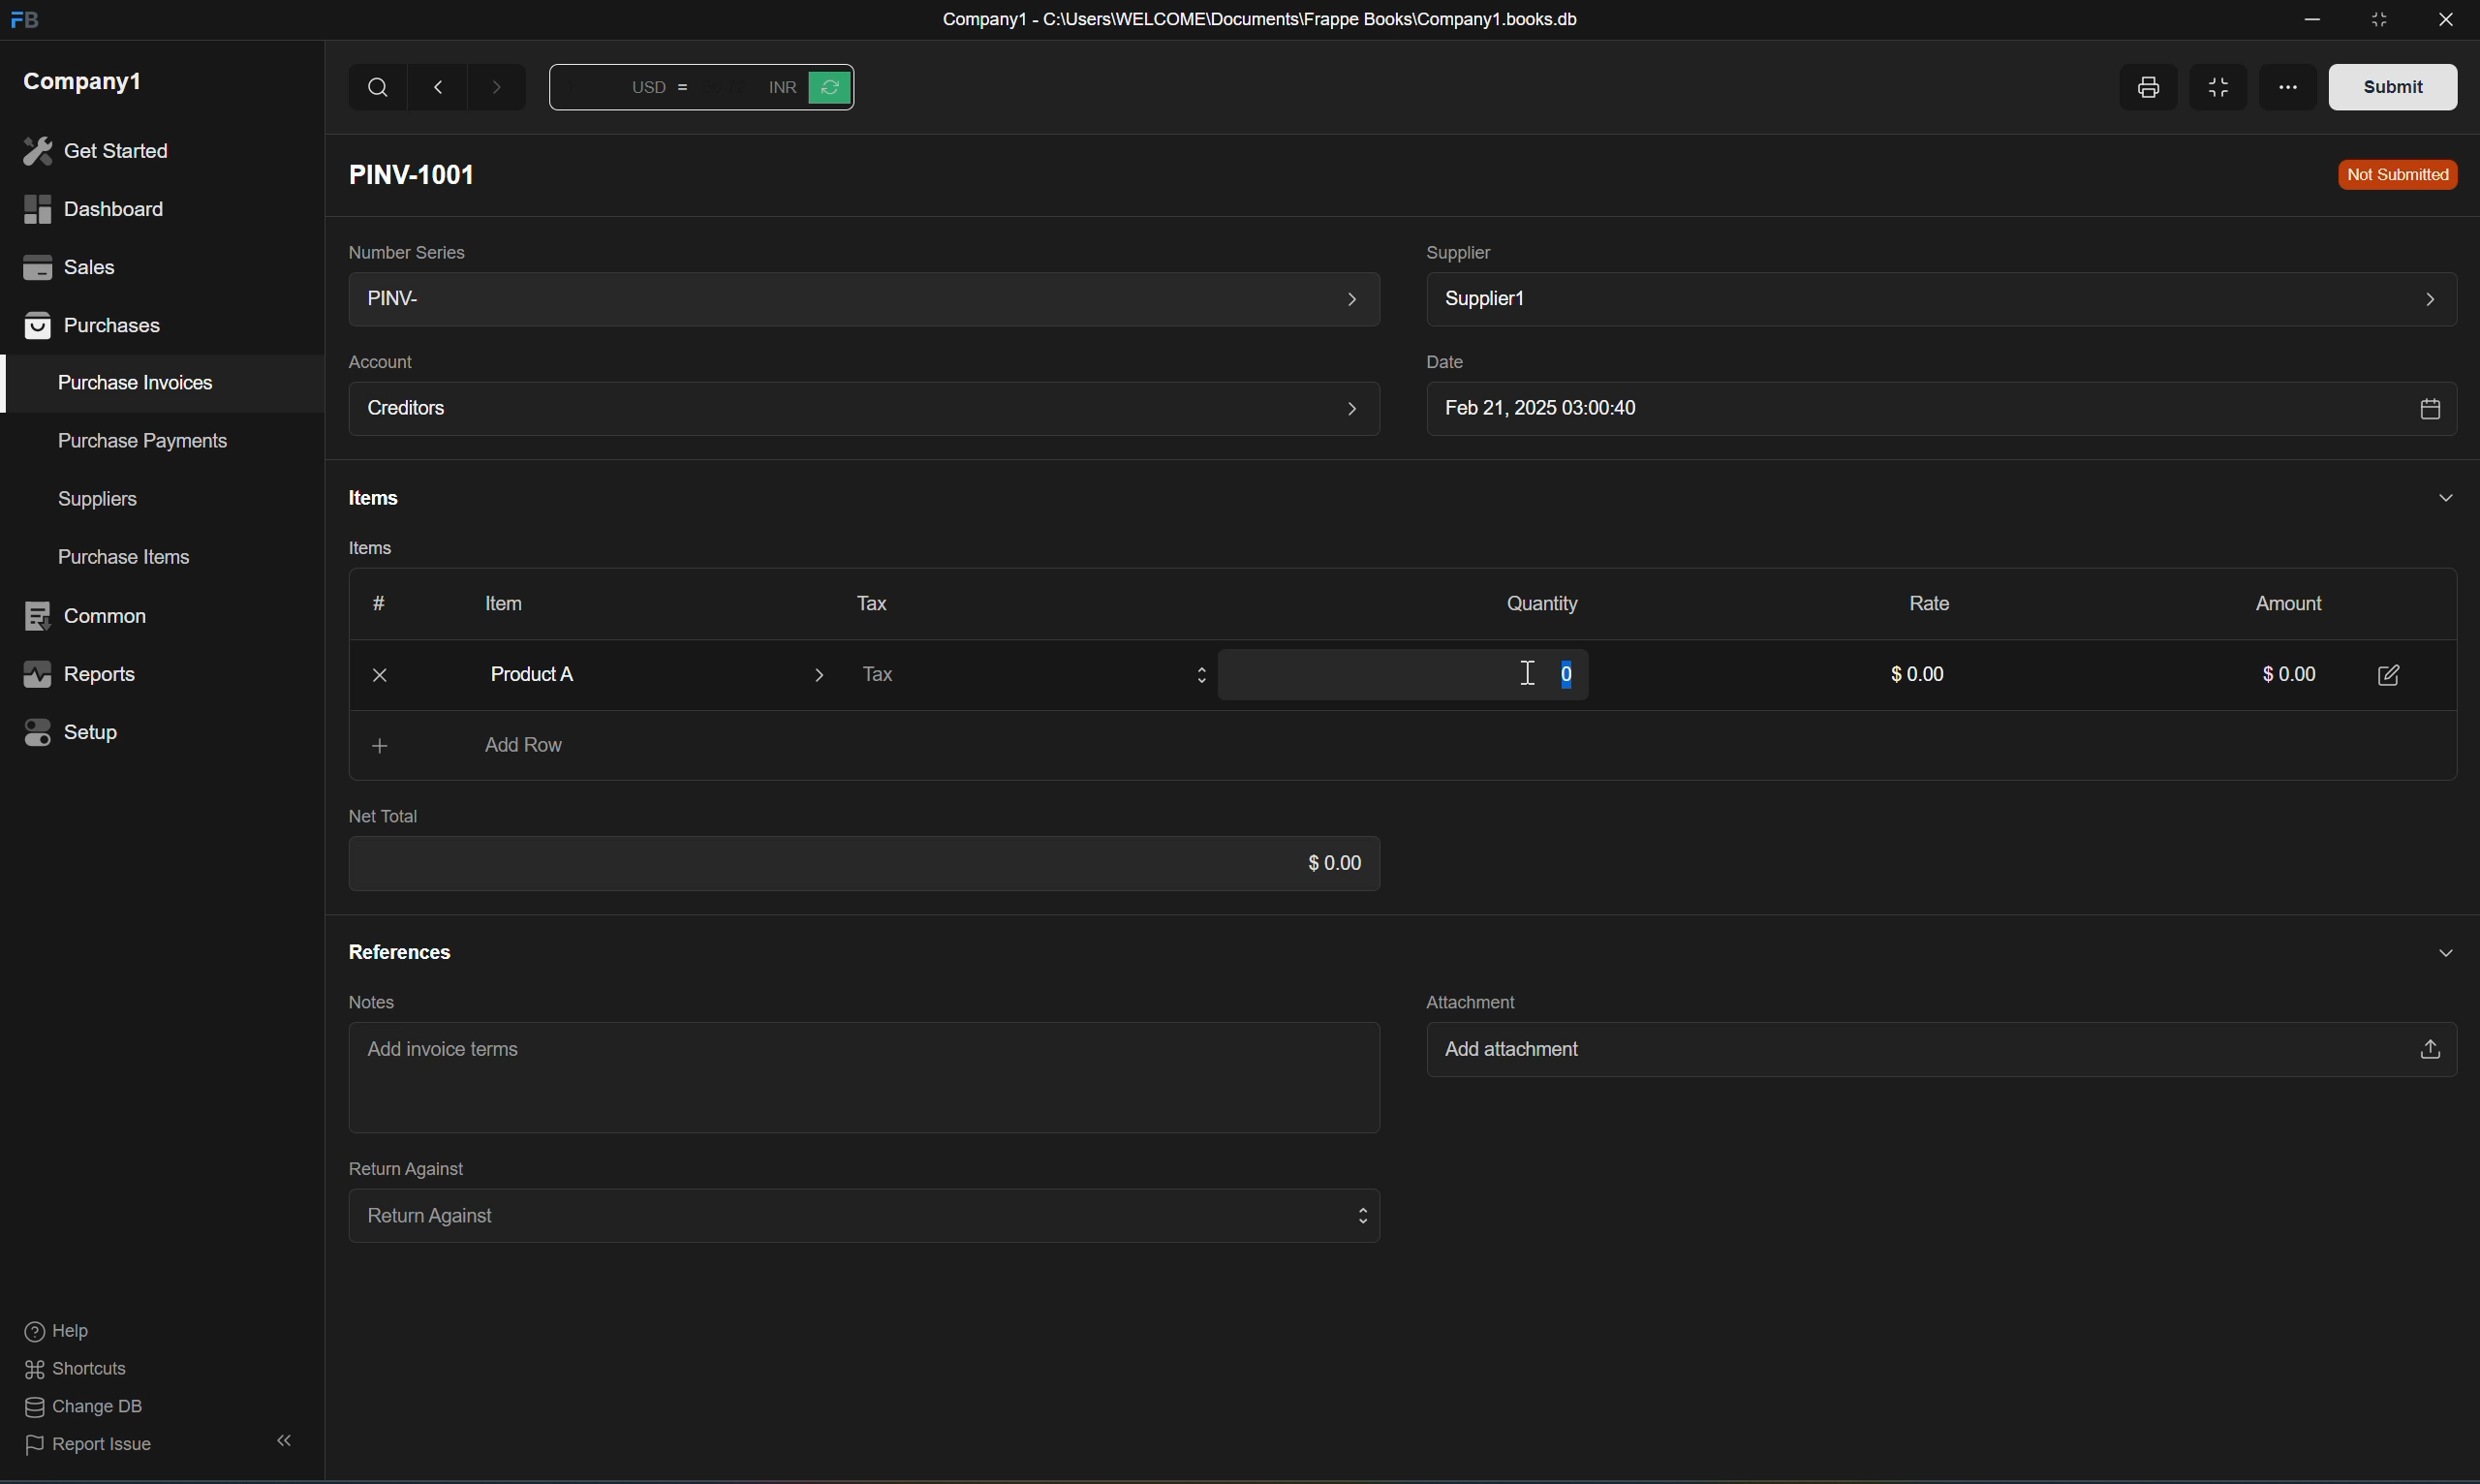 The height and width of the screenshot is (1484, 2480). What do you see at coordinates (396, 1167) in the screenshot?
I see `Return Against` at bounding box center [396, 1167].